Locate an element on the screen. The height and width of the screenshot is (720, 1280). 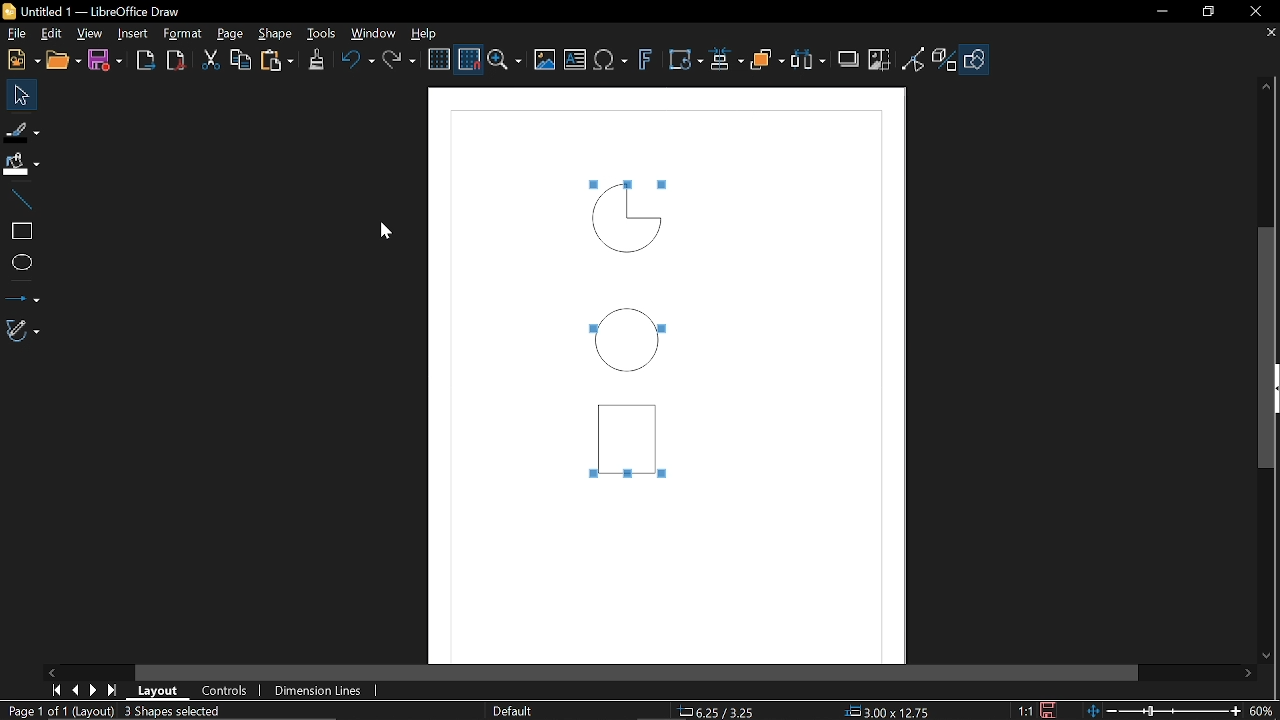
Align is located at coordinates (726, 63).